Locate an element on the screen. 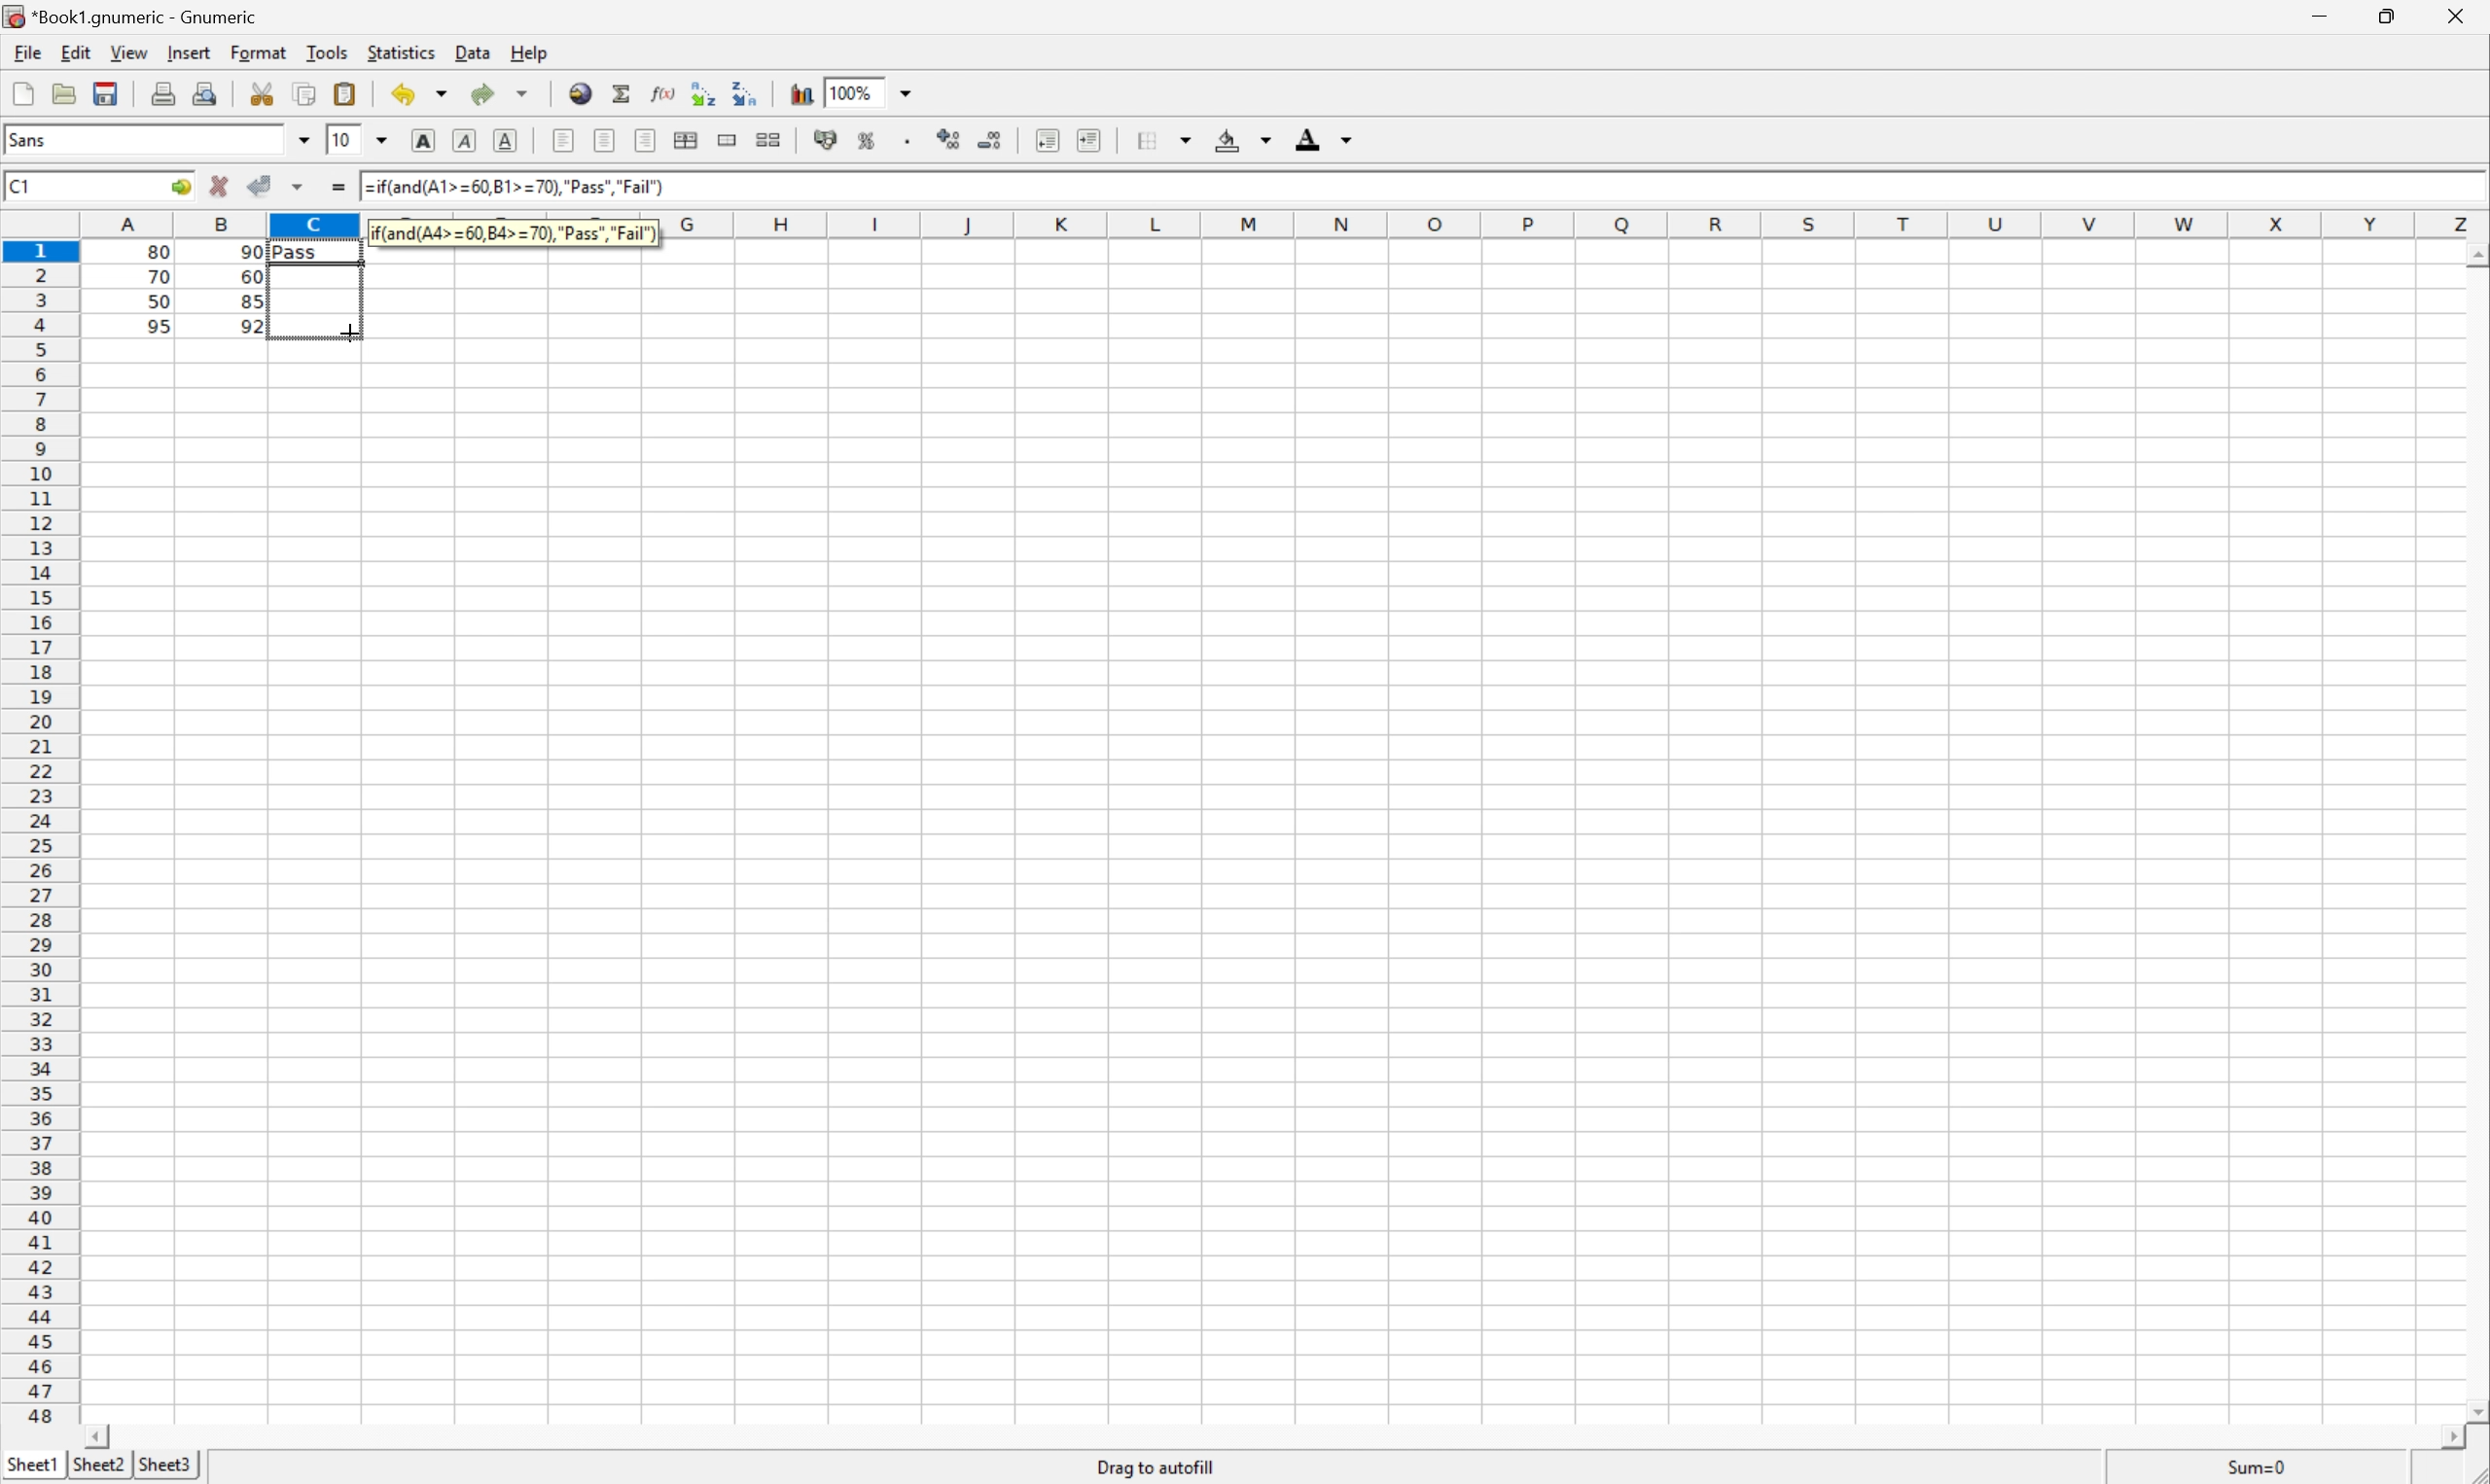 The width and height of the screenshot is (2490, 1484). Sort the selected region in ascending order based on the first column selected is located at coordinates (701, 93).